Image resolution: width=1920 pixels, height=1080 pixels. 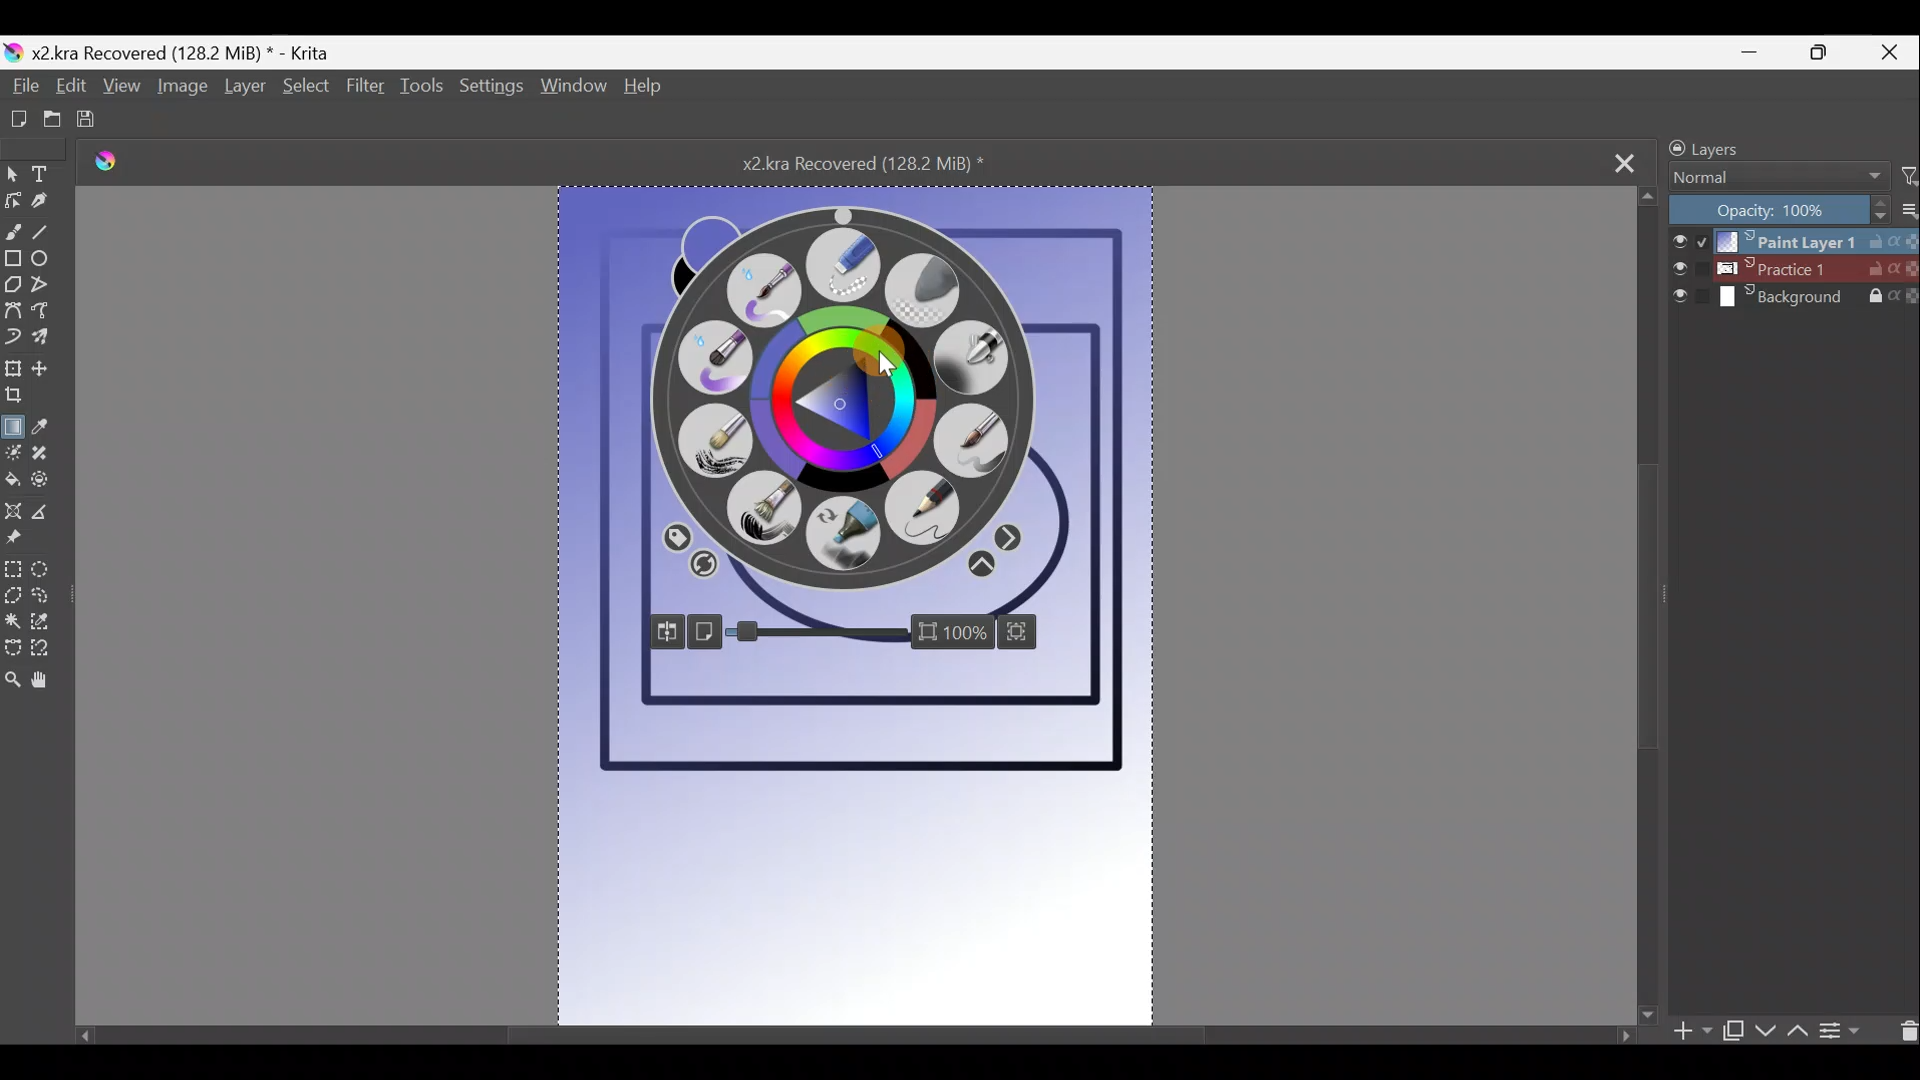 I want to click on Mirror view around cursor, so click(x=663, y=632).